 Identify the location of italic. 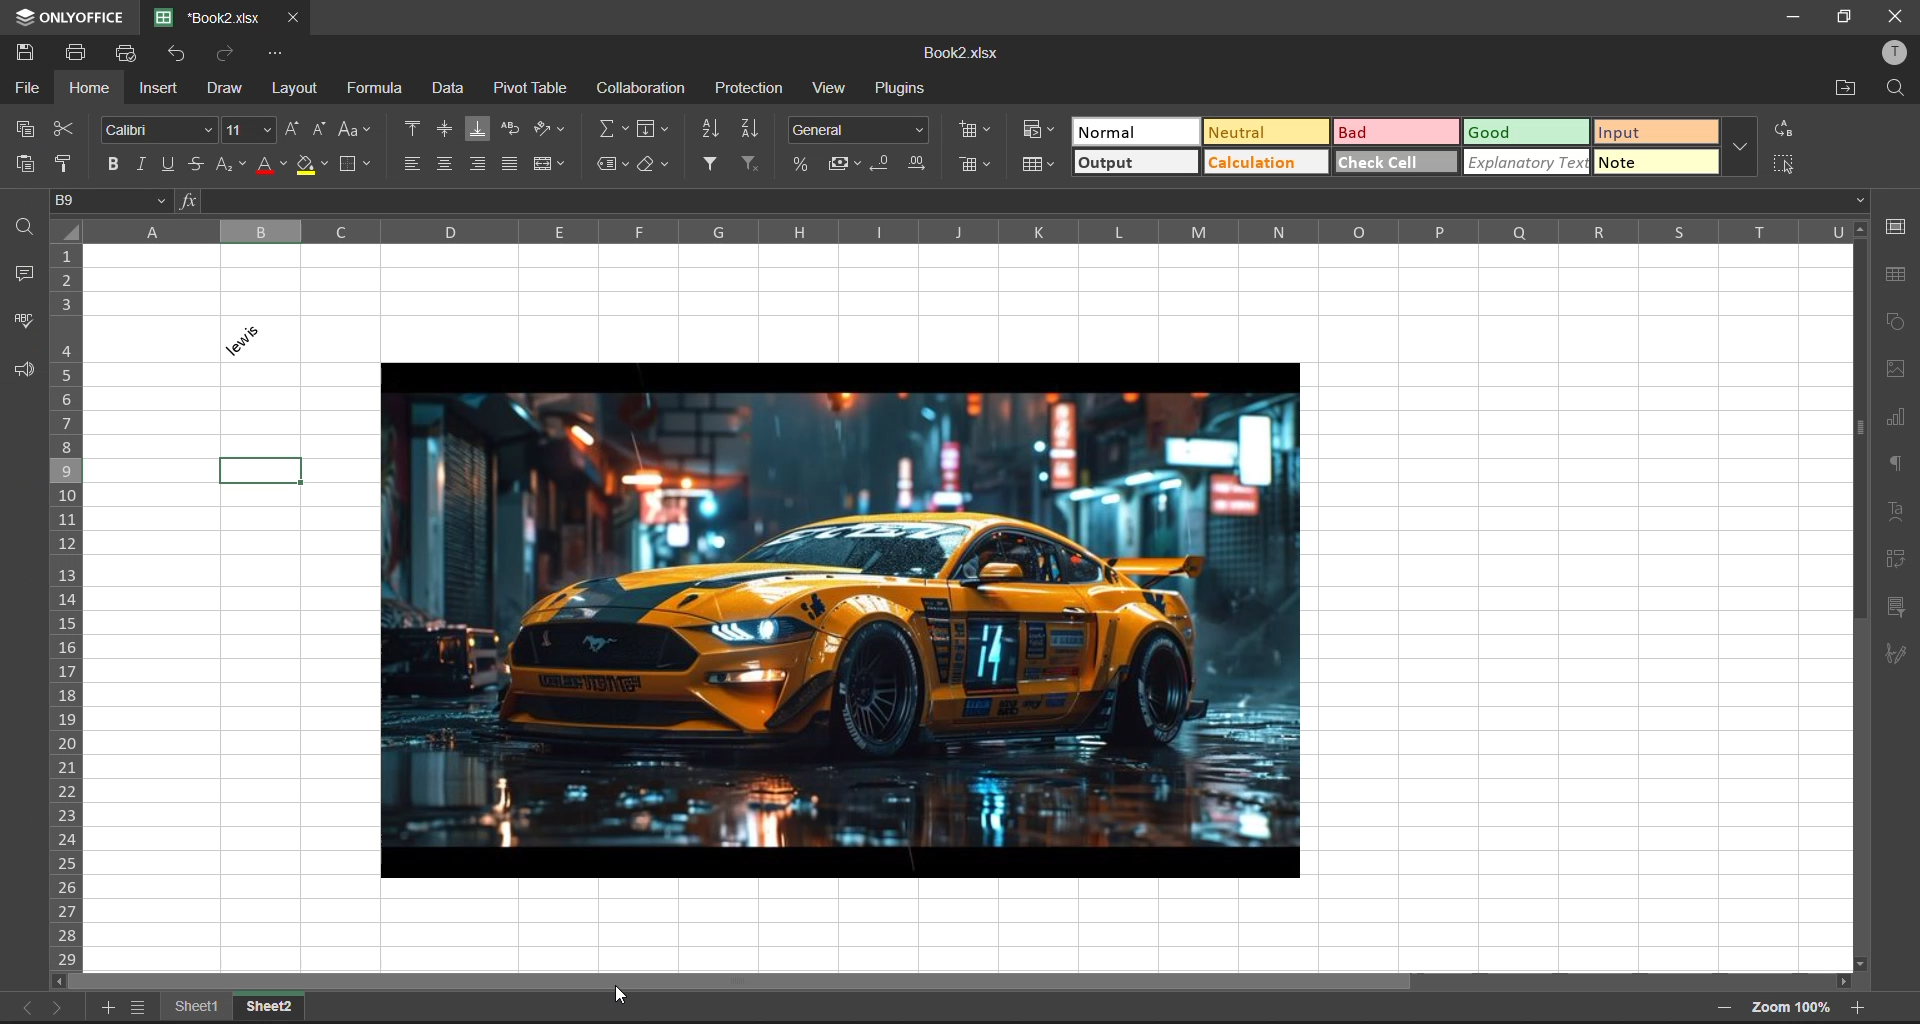
(141, 162).